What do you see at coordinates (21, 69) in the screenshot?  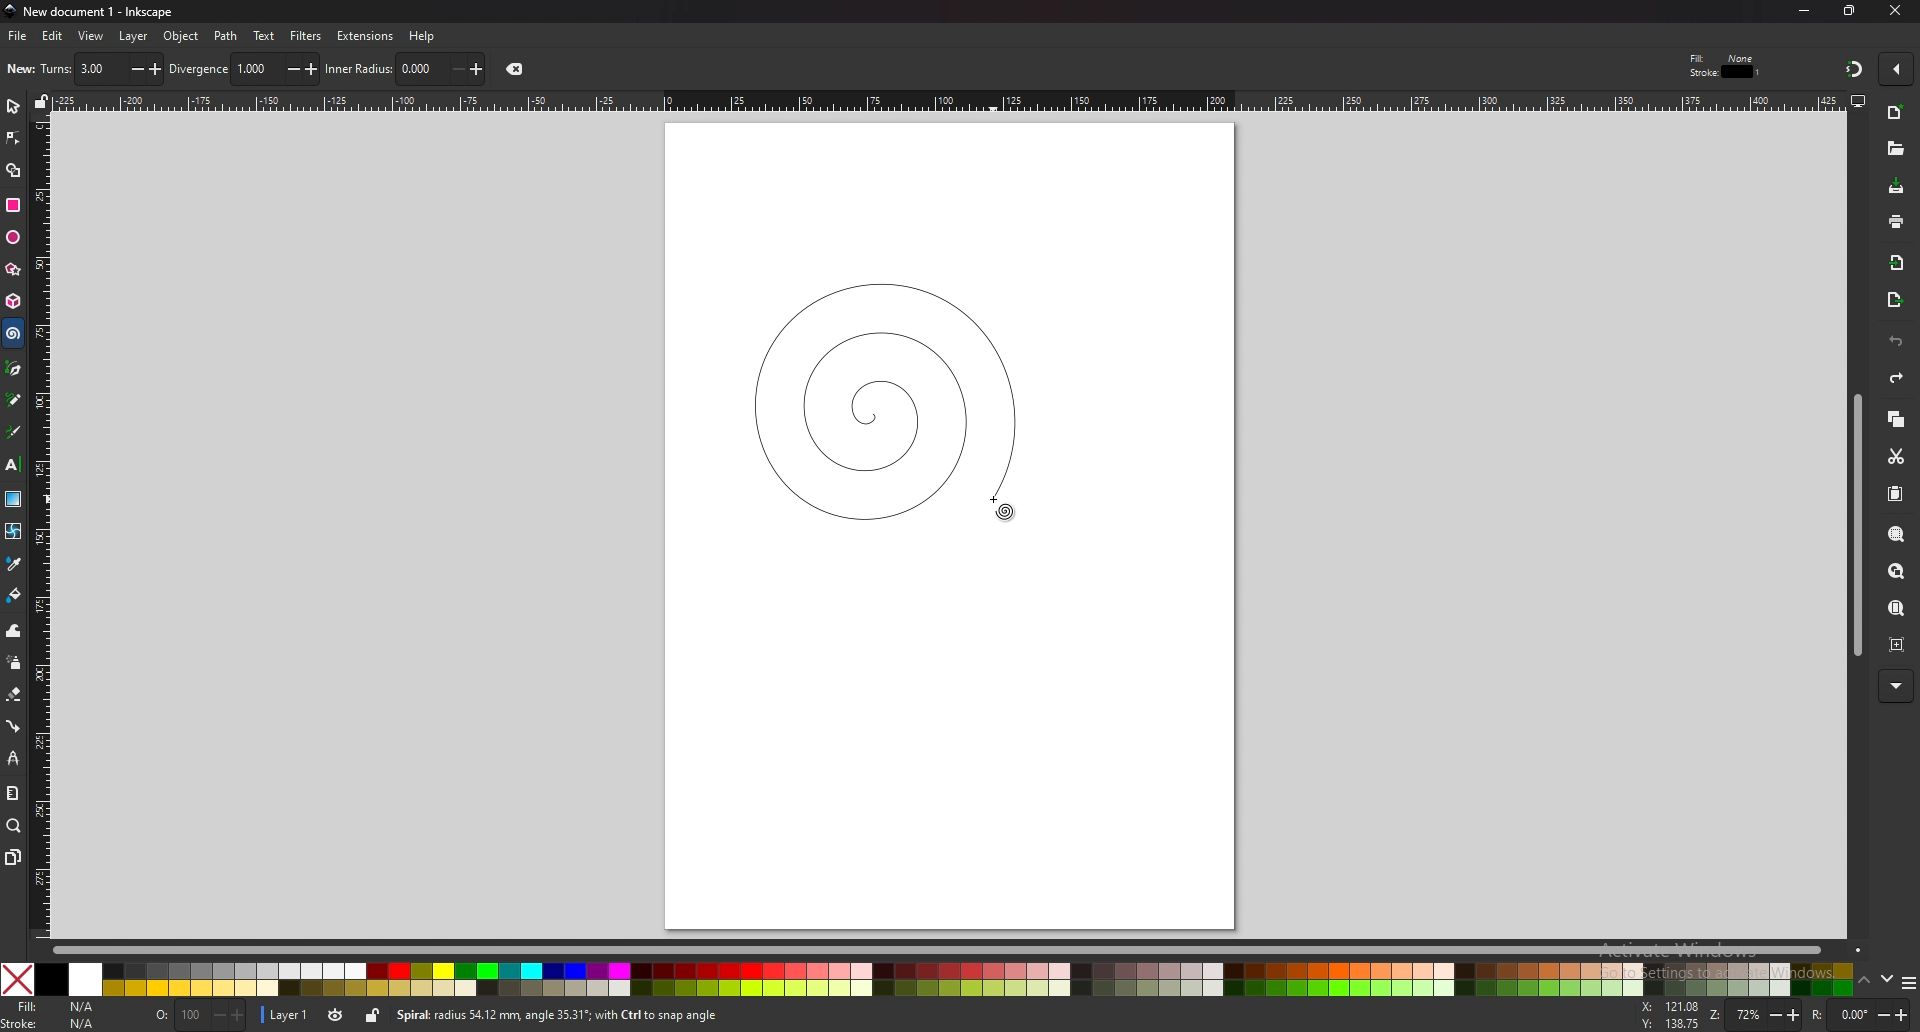 I see `new:` at bounding box center [21, 69].